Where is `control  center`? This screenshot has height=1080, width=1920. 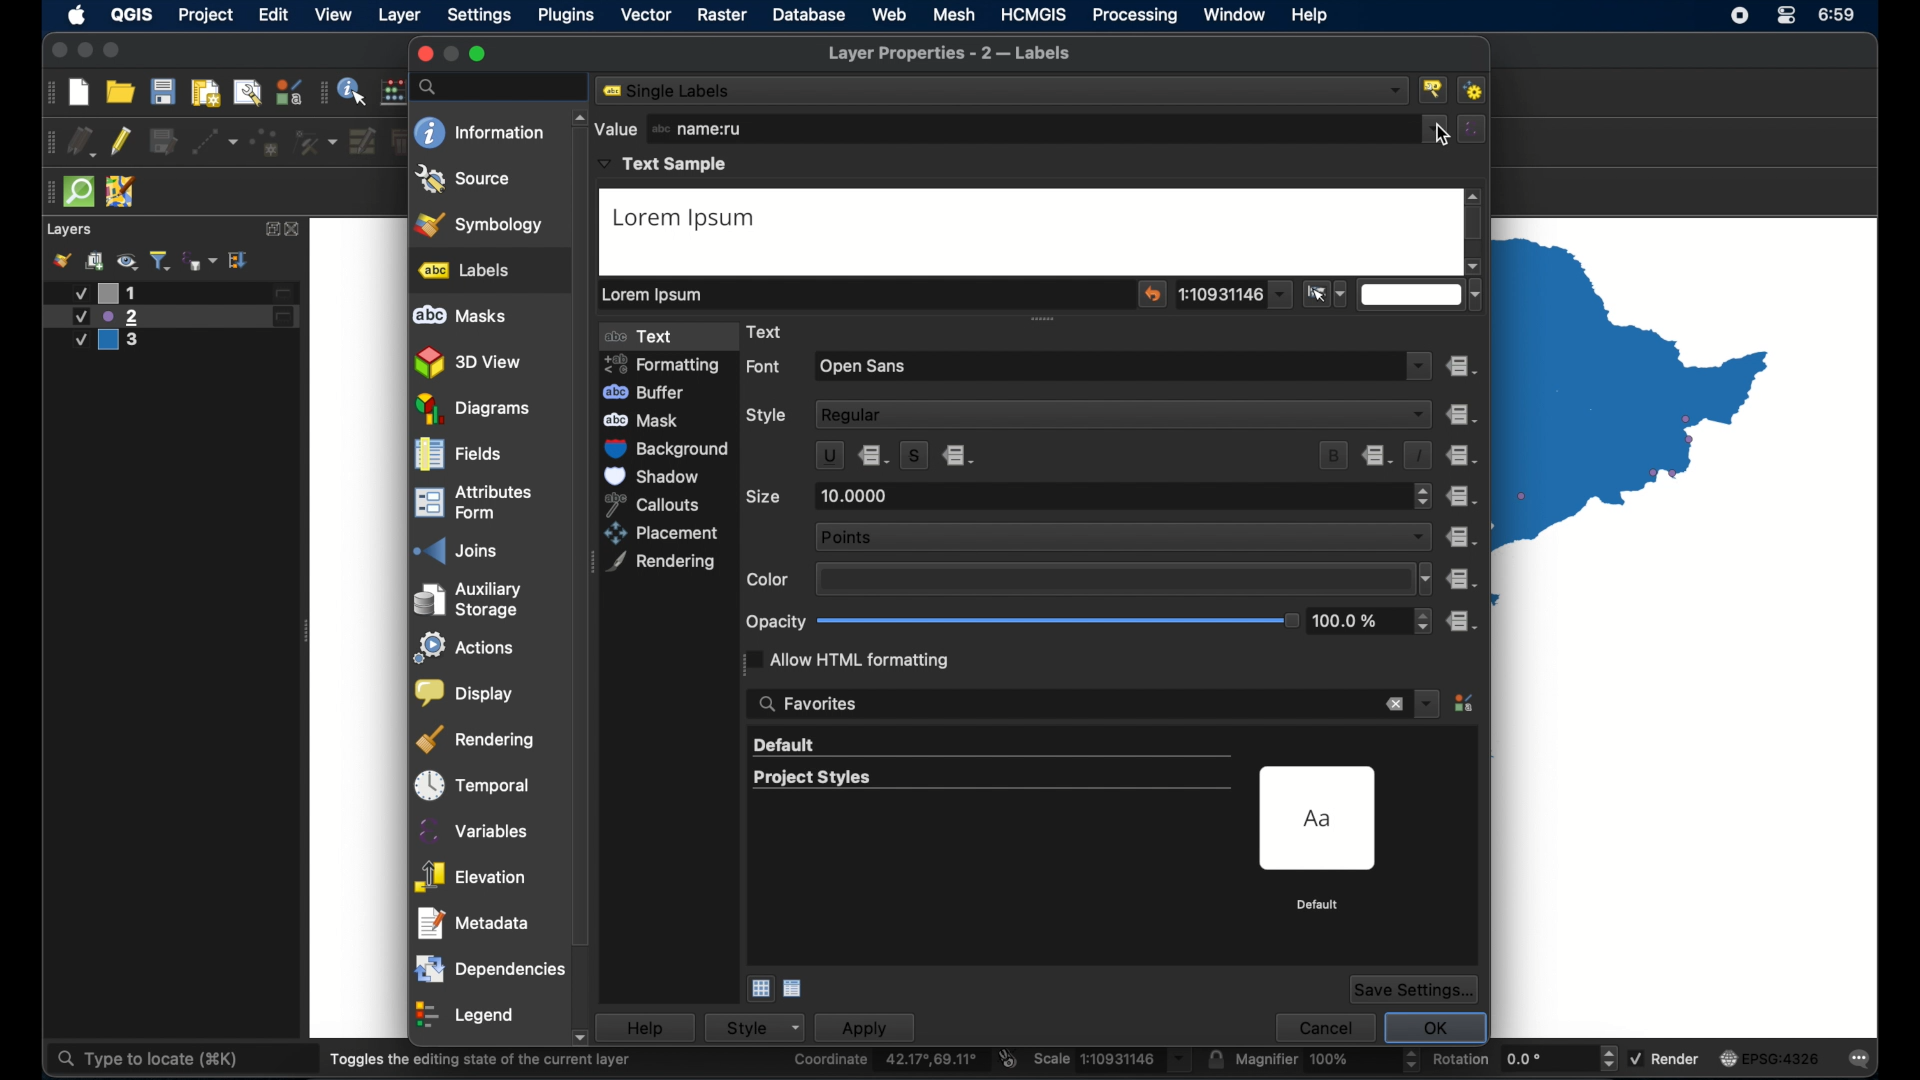 control  center is located at coordinates (1737, 17).